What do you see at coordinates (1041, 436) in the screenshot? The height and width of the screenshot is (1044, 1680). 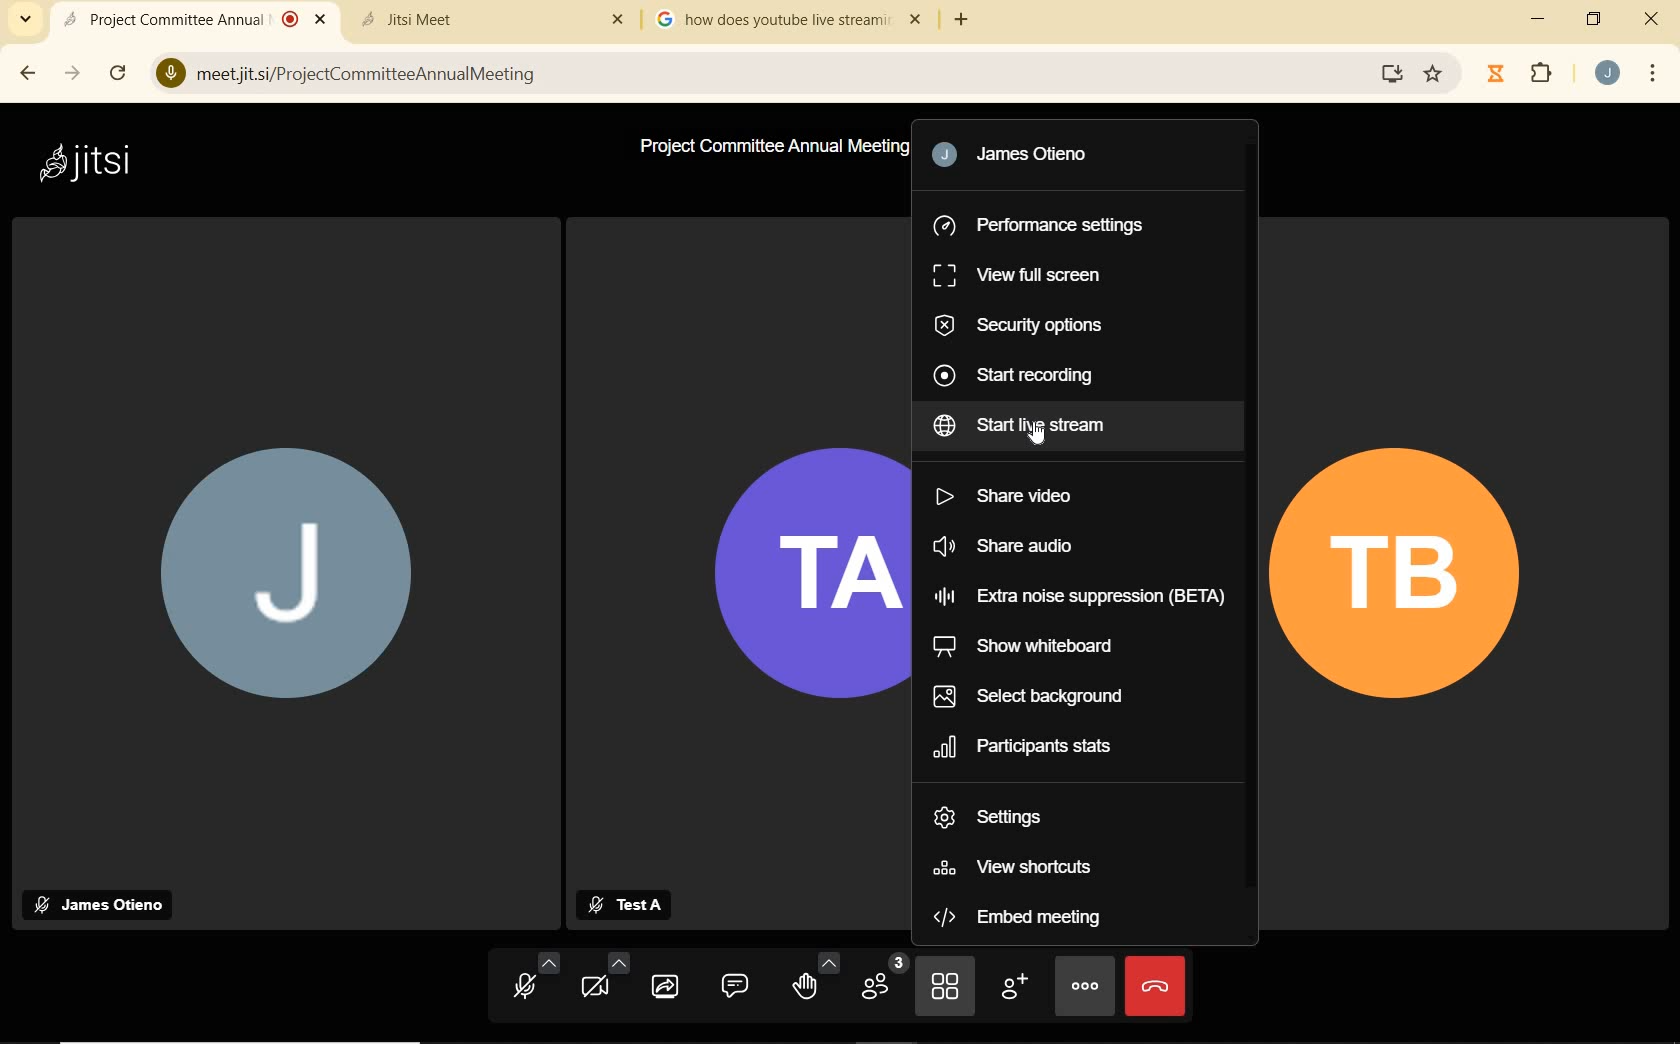 I see `Crusor` at bounding box center [1041, 436].